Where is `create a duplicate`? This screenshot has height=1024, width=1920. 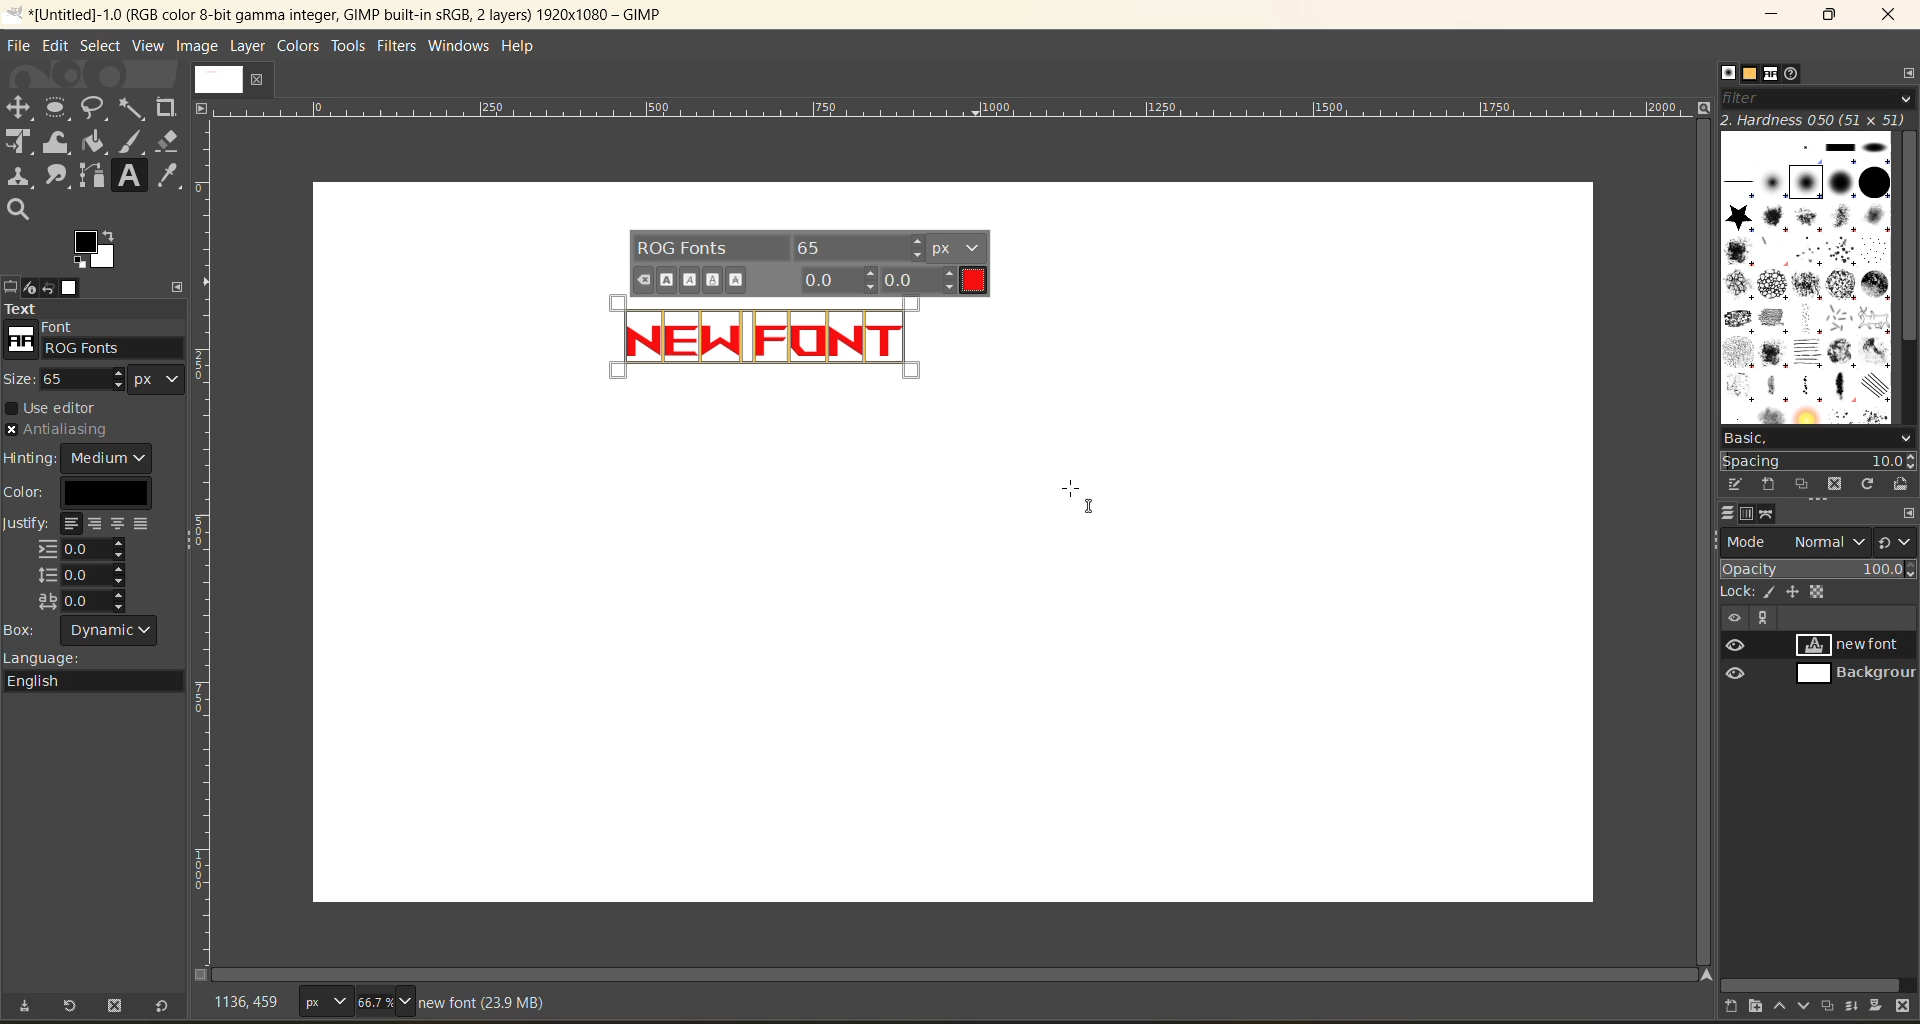 create a duplicate is located at coordinates (1830, 1005).